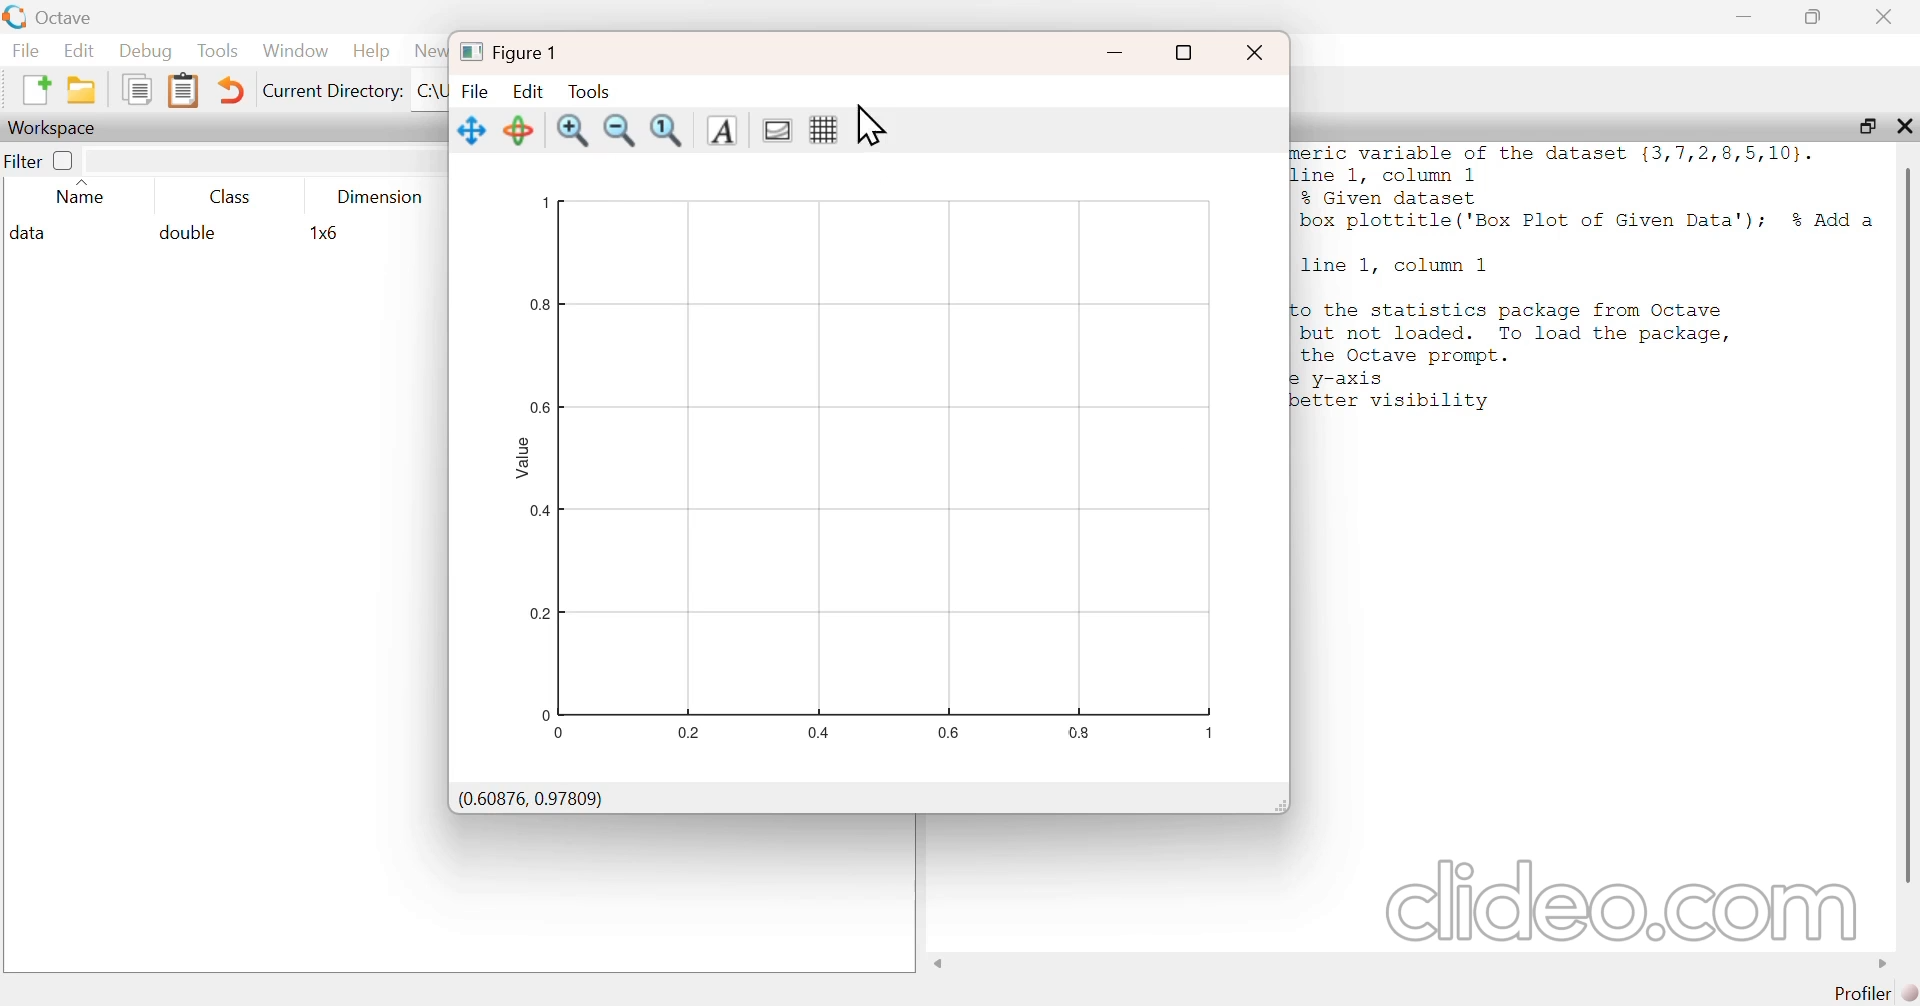  What do you see at coordinates (146, 50) in the screenshot?
I see `debug` at bounding box center [146, 50].